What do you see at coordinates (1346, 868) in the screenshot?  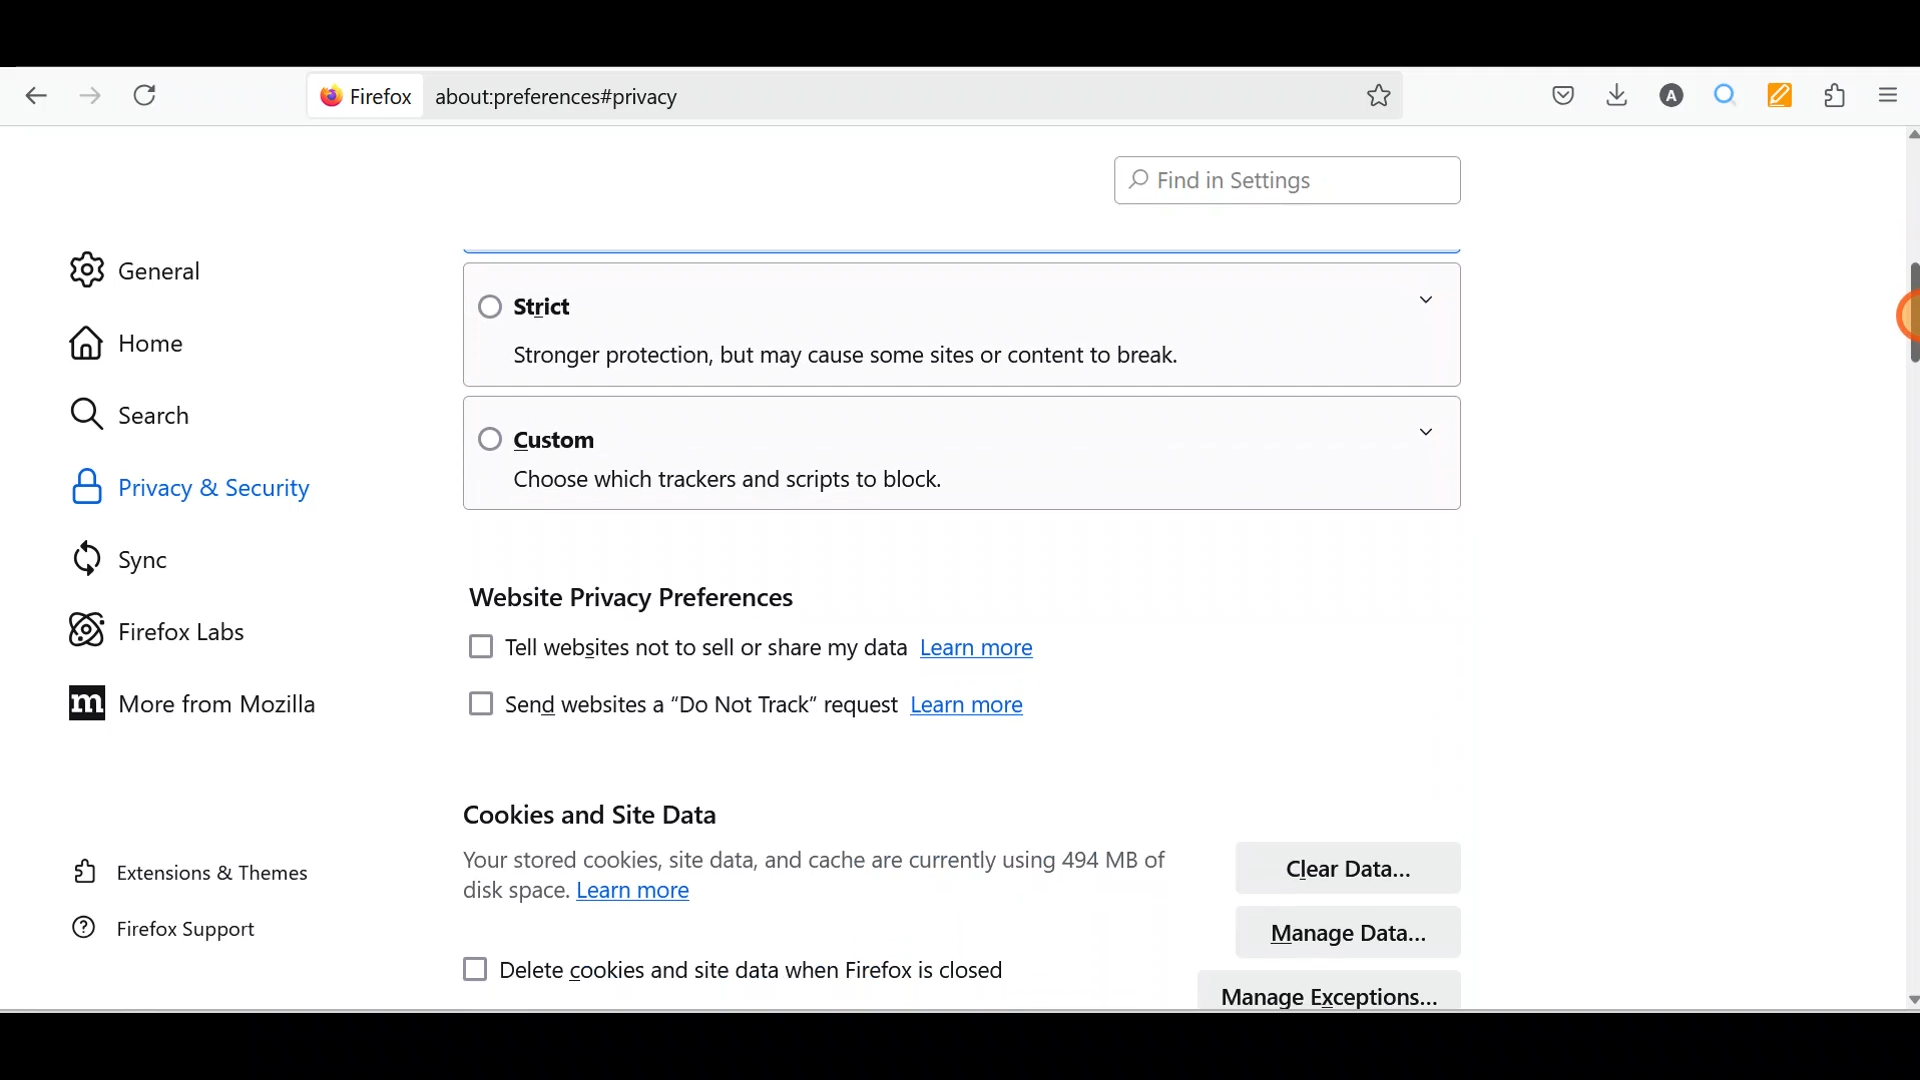 I see `Clear data` at bounding box center [1346, 868].